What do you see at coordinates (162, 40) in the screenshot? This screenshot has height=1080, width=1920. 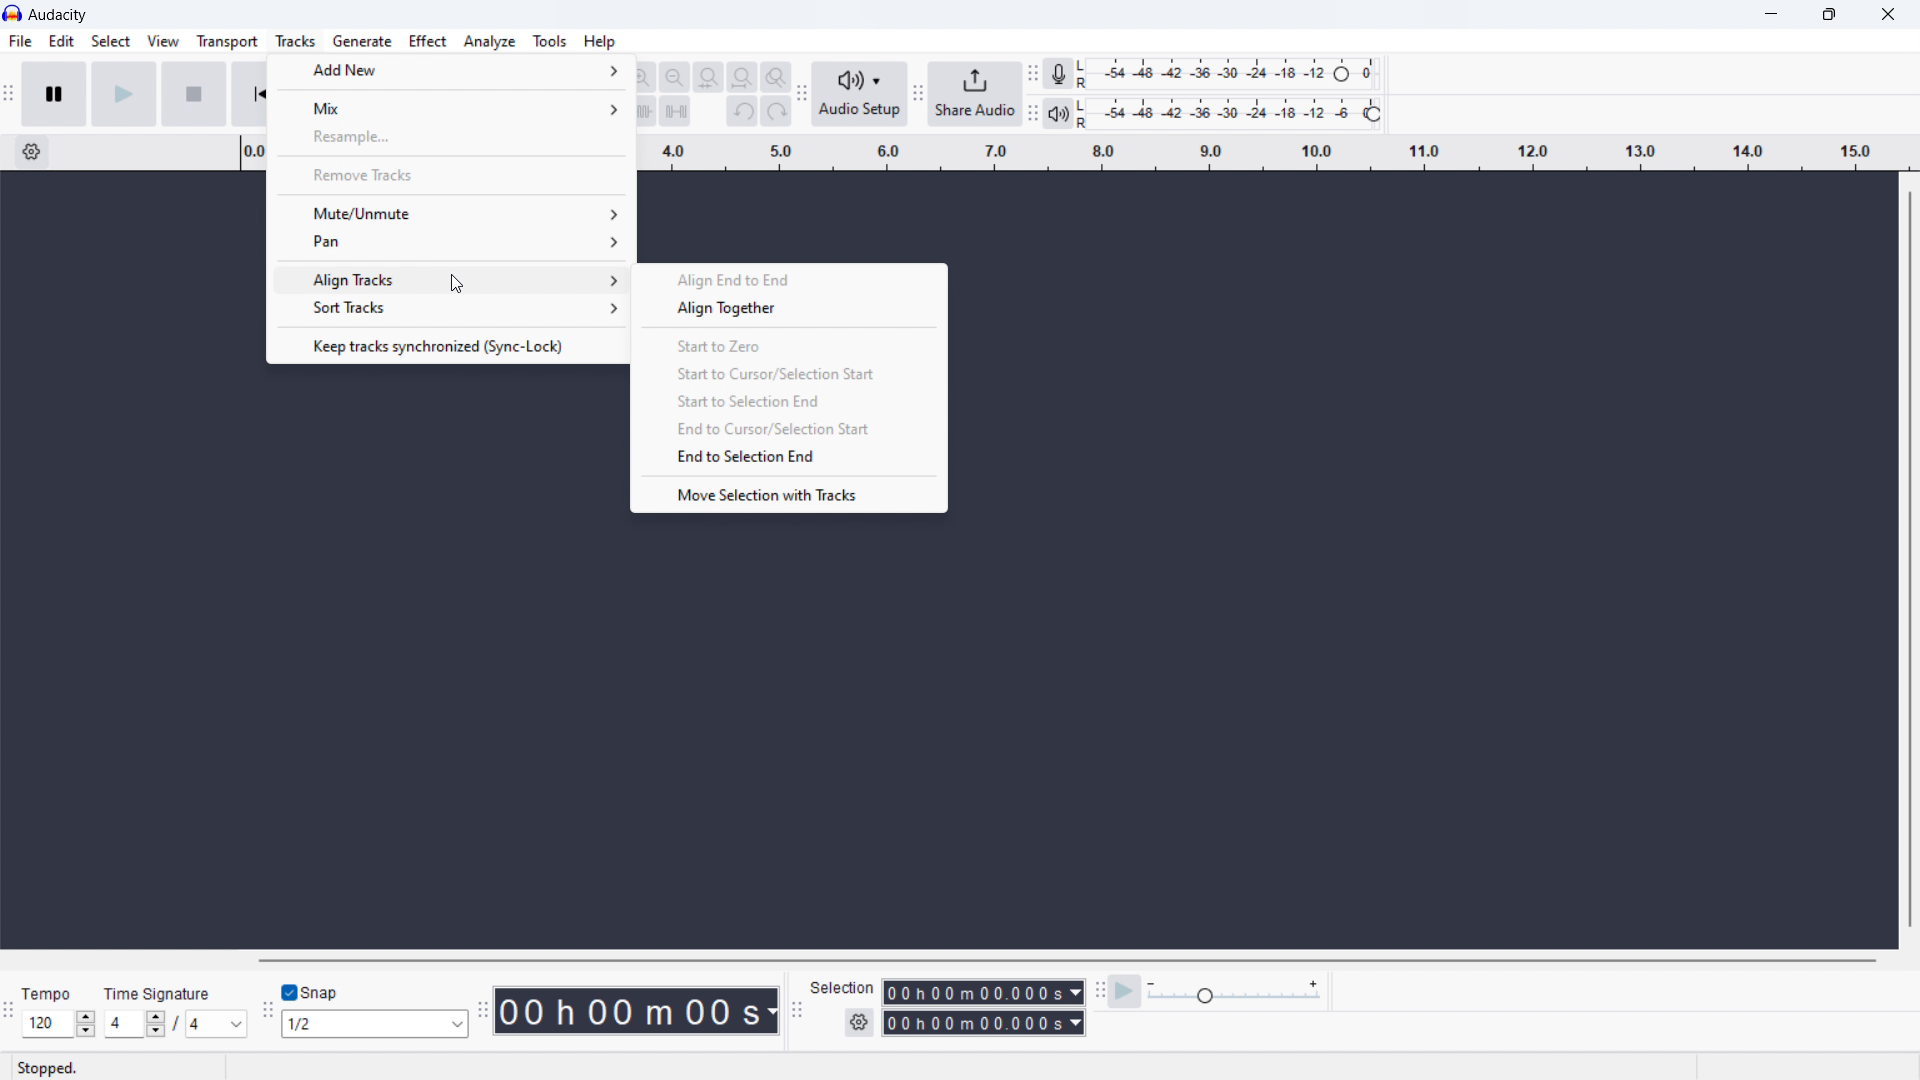 I see `view` at bounding box center [162, 40].